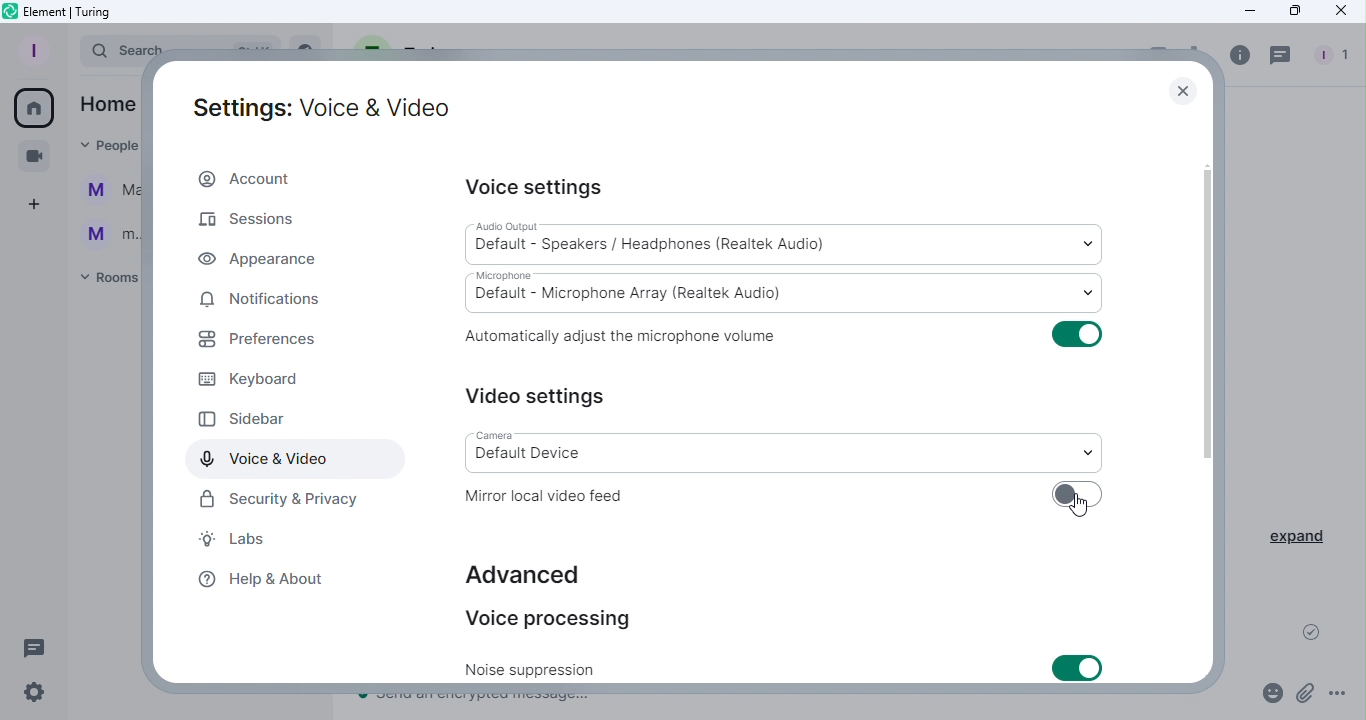 This screenshot has height=720, width=1366. Describe the element at coordinates (248, 263) in the screenshot. I see `Appearance` at that location.